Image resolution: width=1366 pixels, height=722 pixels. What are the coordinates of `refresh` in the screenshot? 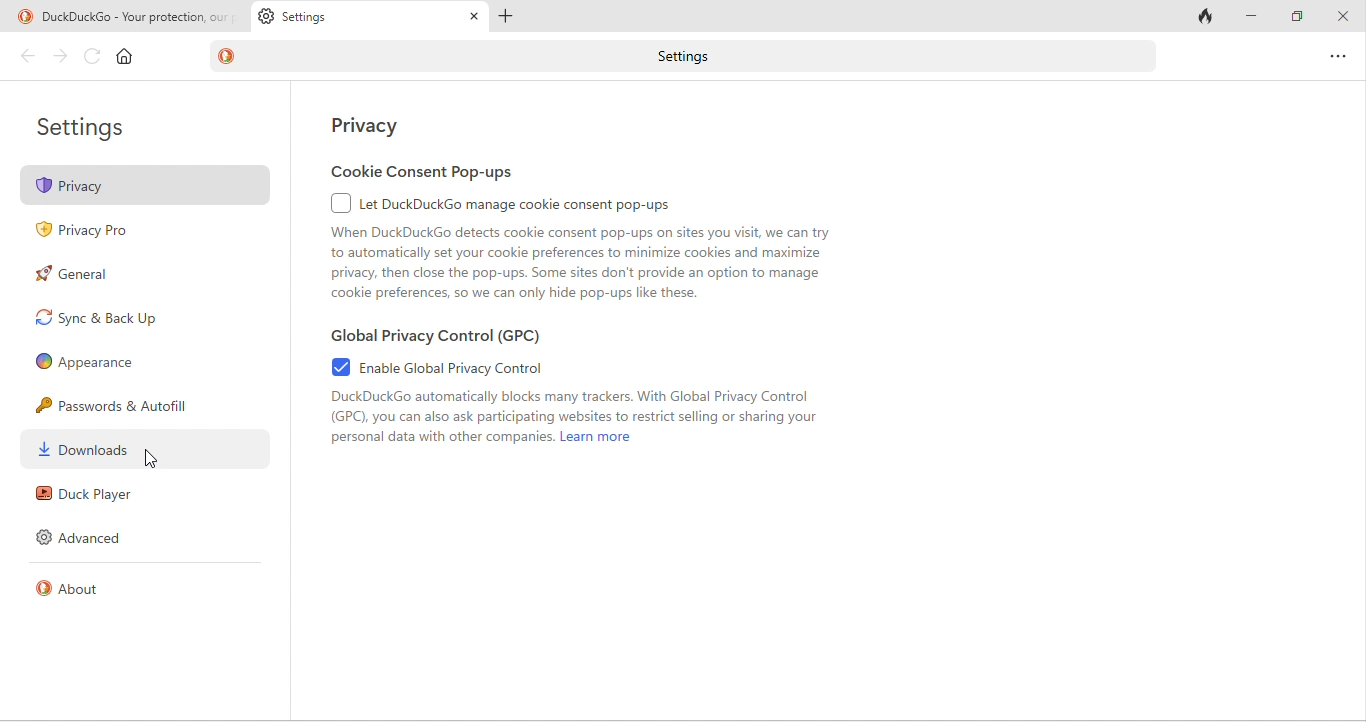 It's located at (91, 58).